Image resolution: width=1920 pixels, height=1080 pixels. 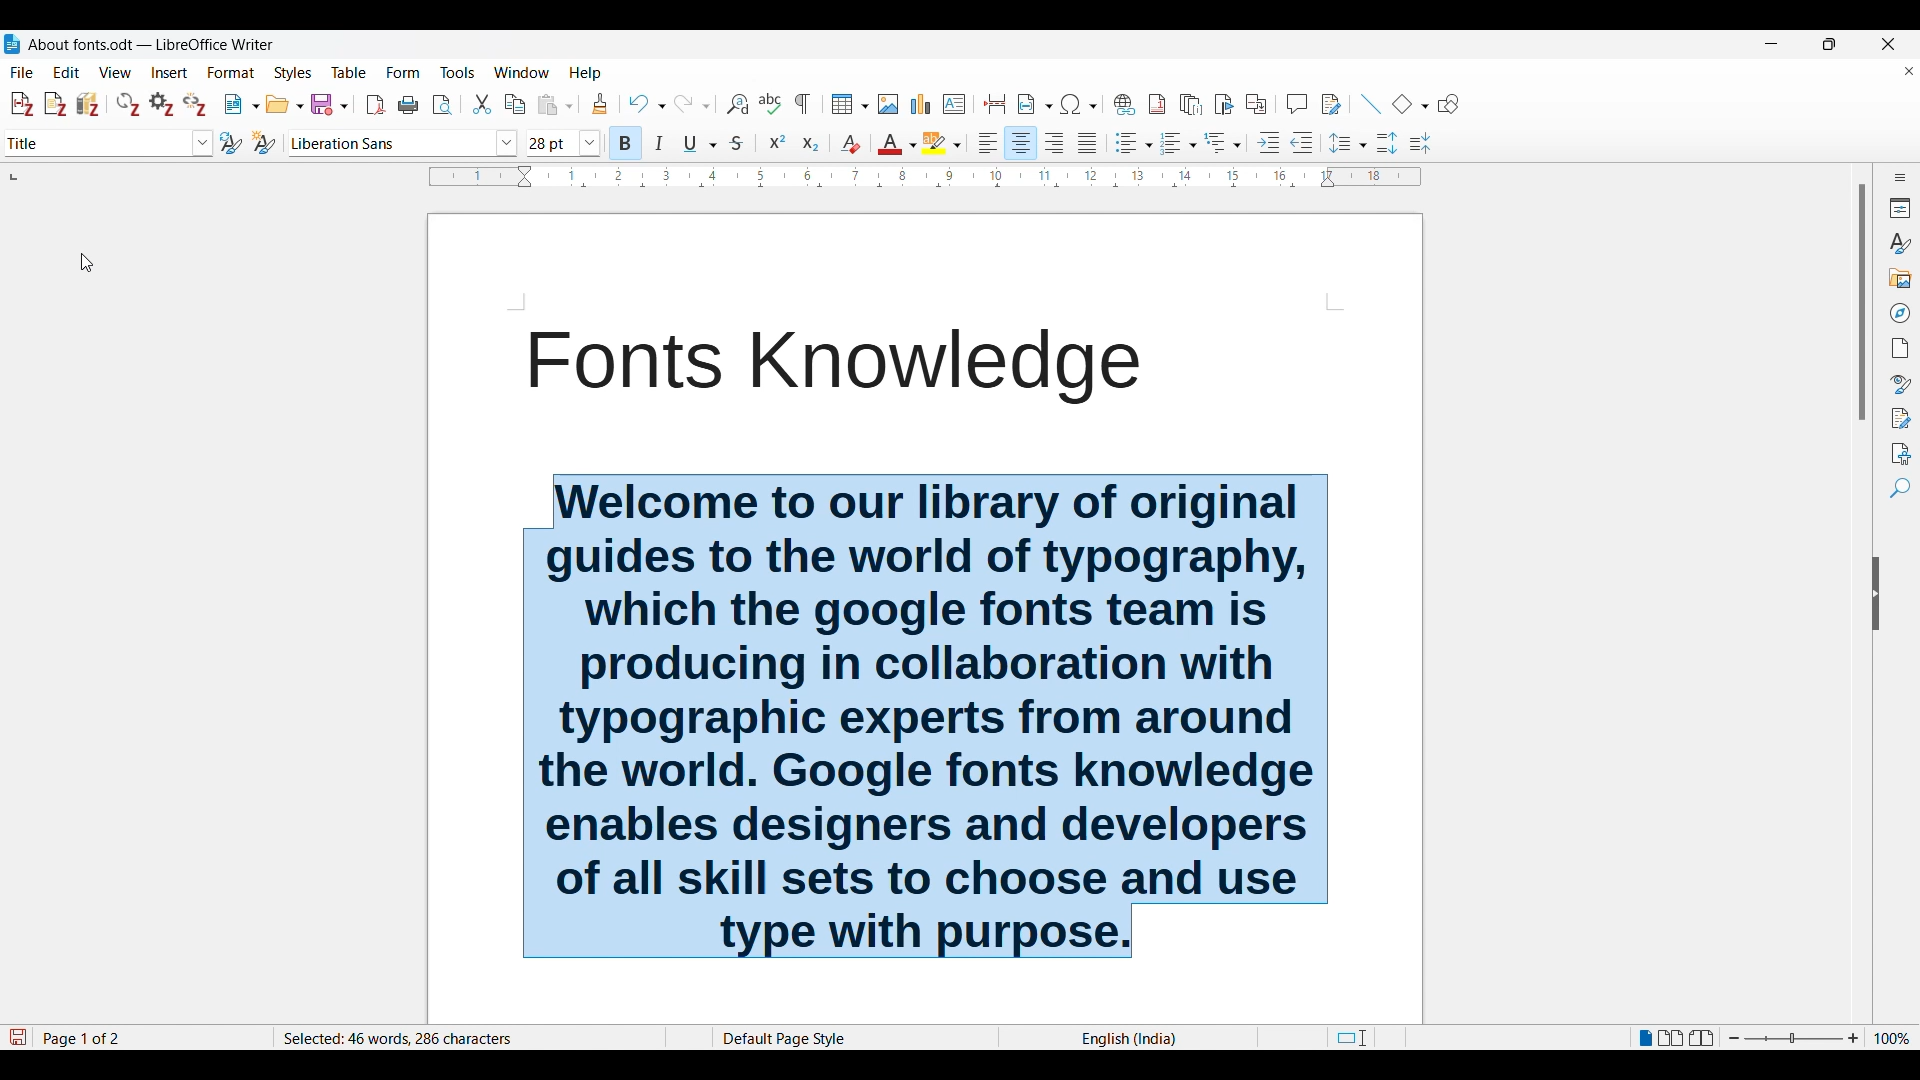 I want to click on Text color options, so click(x=898, y=143).